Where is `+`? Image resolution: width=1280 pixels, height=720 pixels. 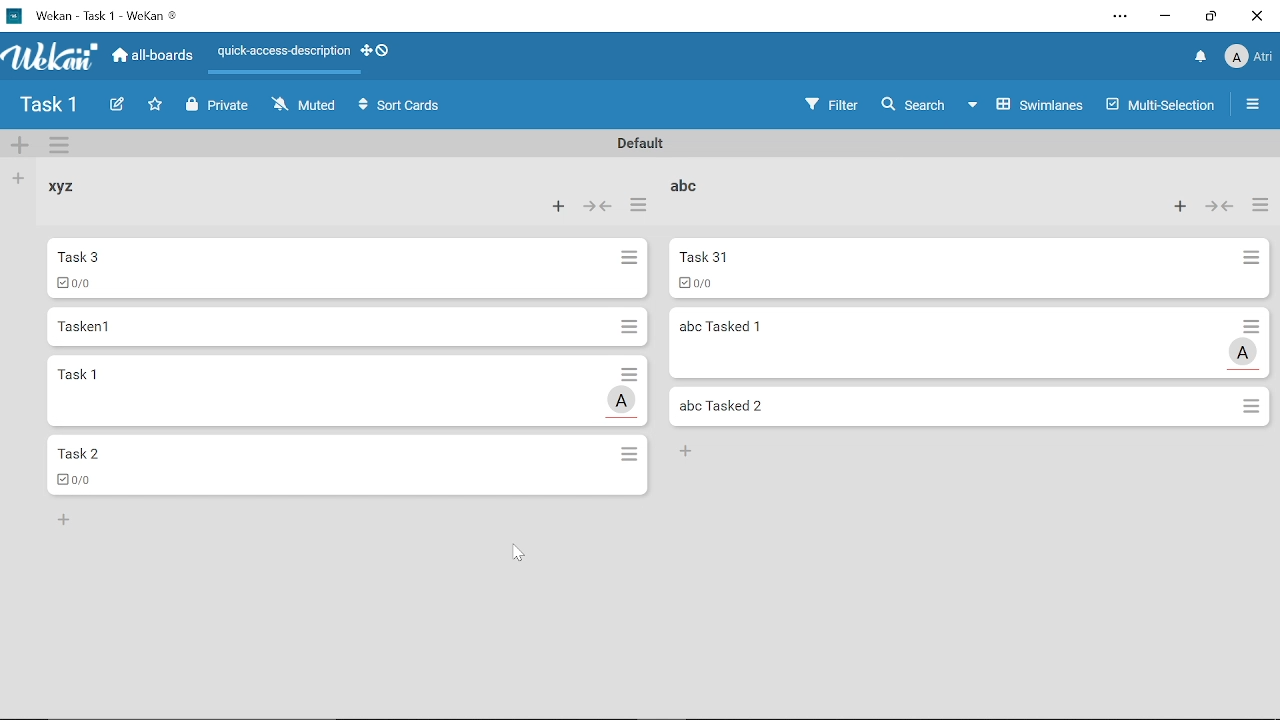
+ is located at coordinates (688, 450).